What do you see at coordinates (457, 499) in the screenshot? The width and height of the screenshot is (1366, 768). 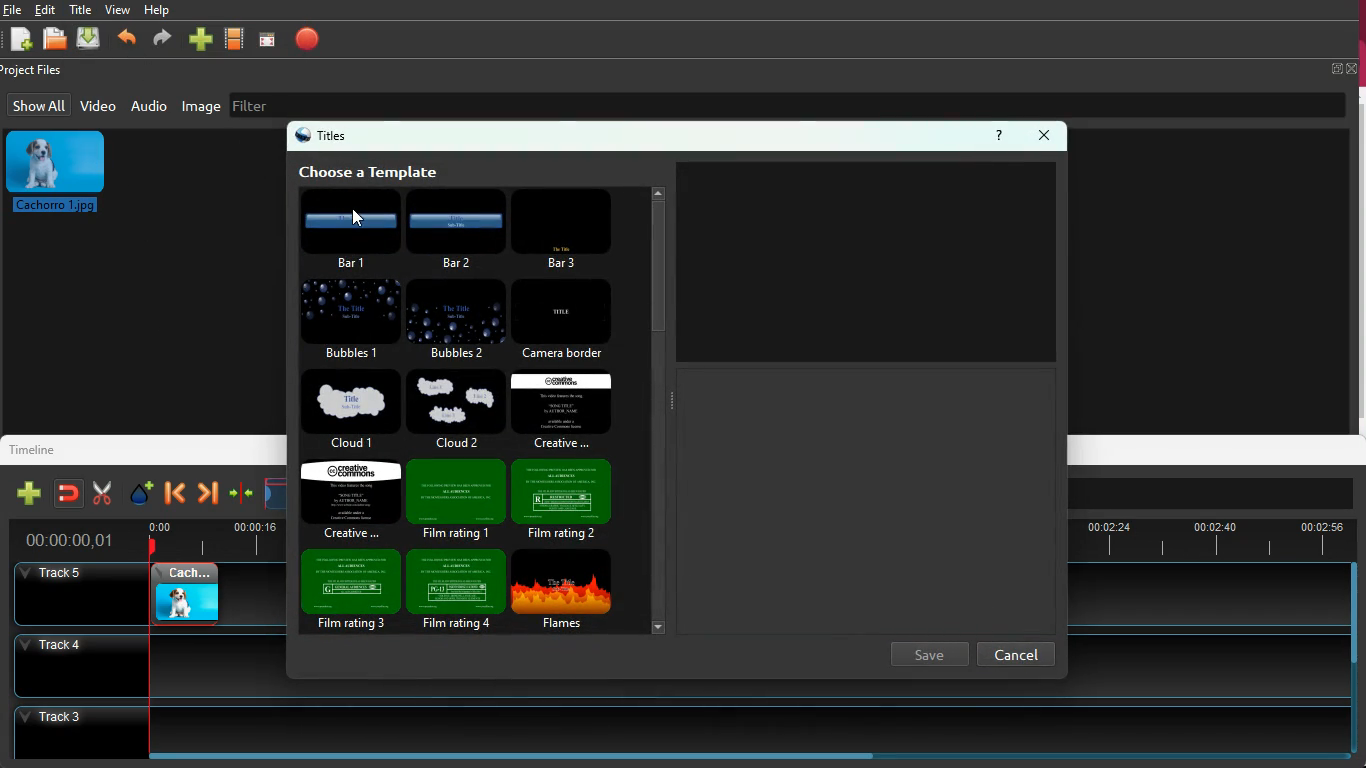 I see `film rating 1` at bounding box center [457, 499].